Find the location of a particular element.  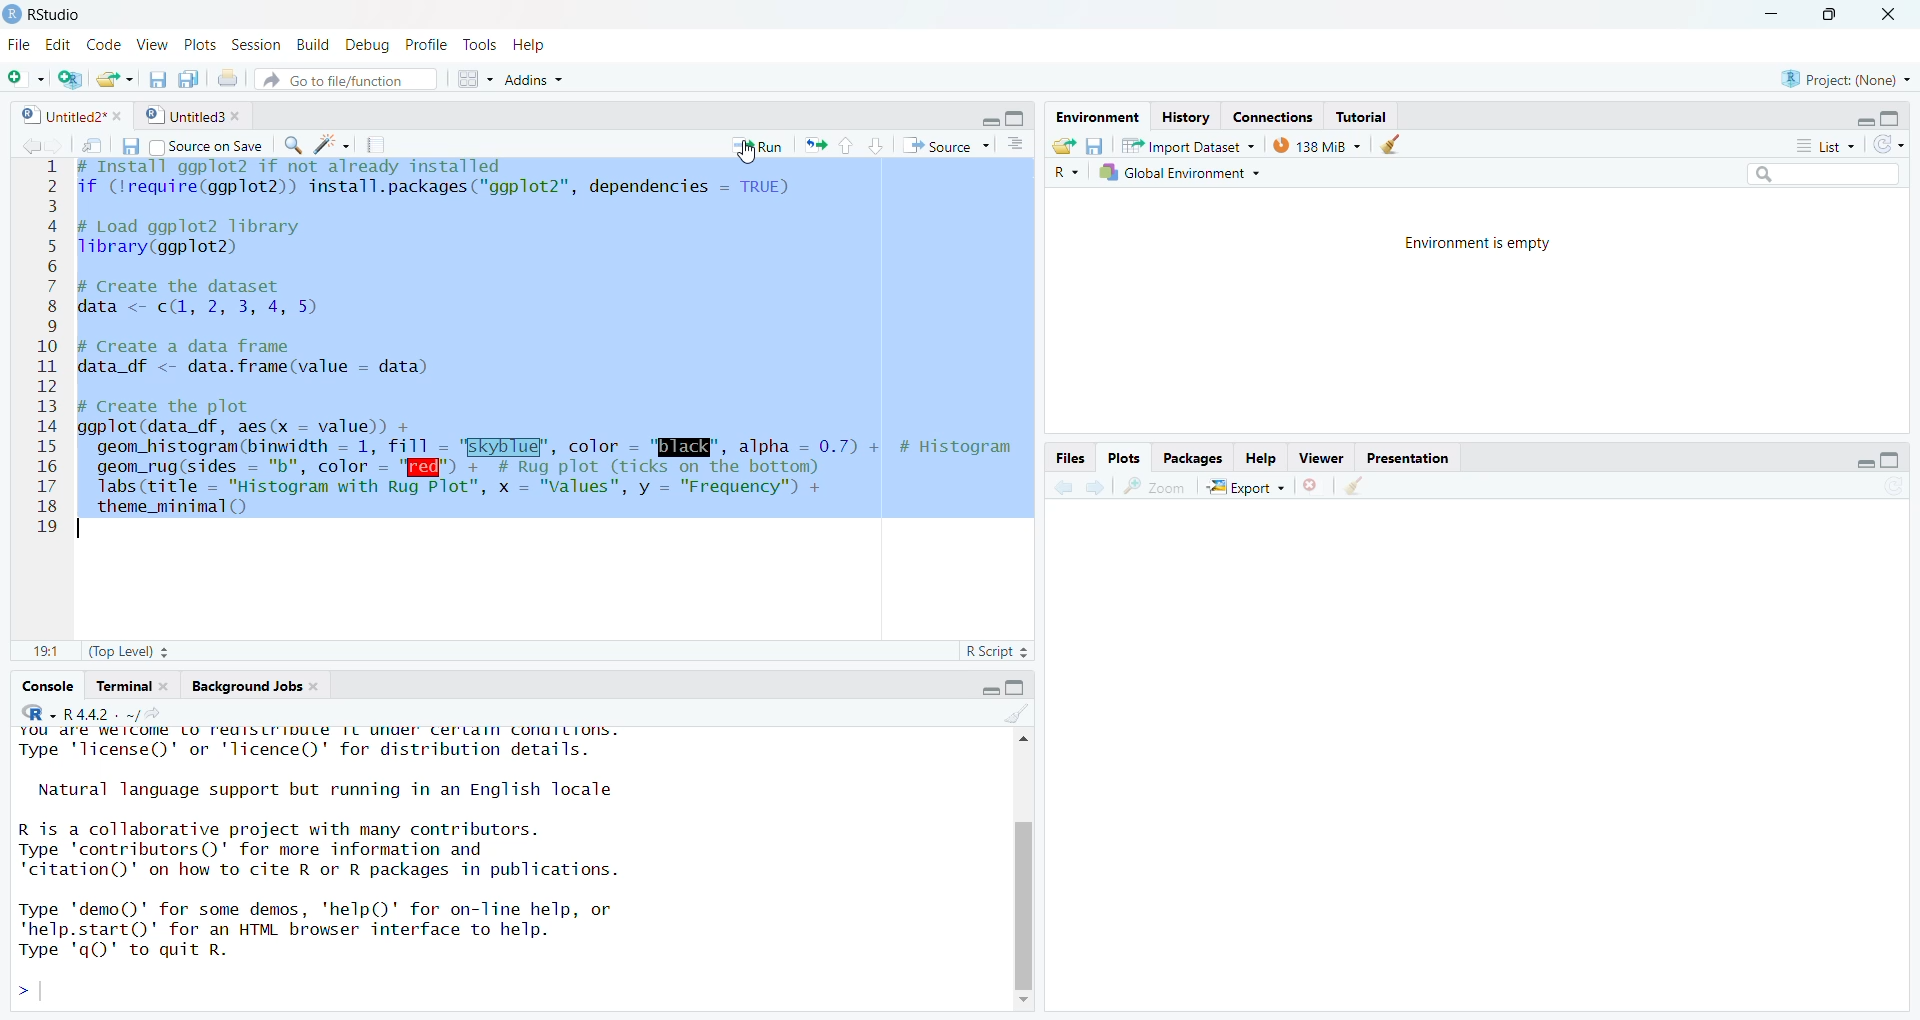

Environment is empty is located at coordinates (1483, 313).